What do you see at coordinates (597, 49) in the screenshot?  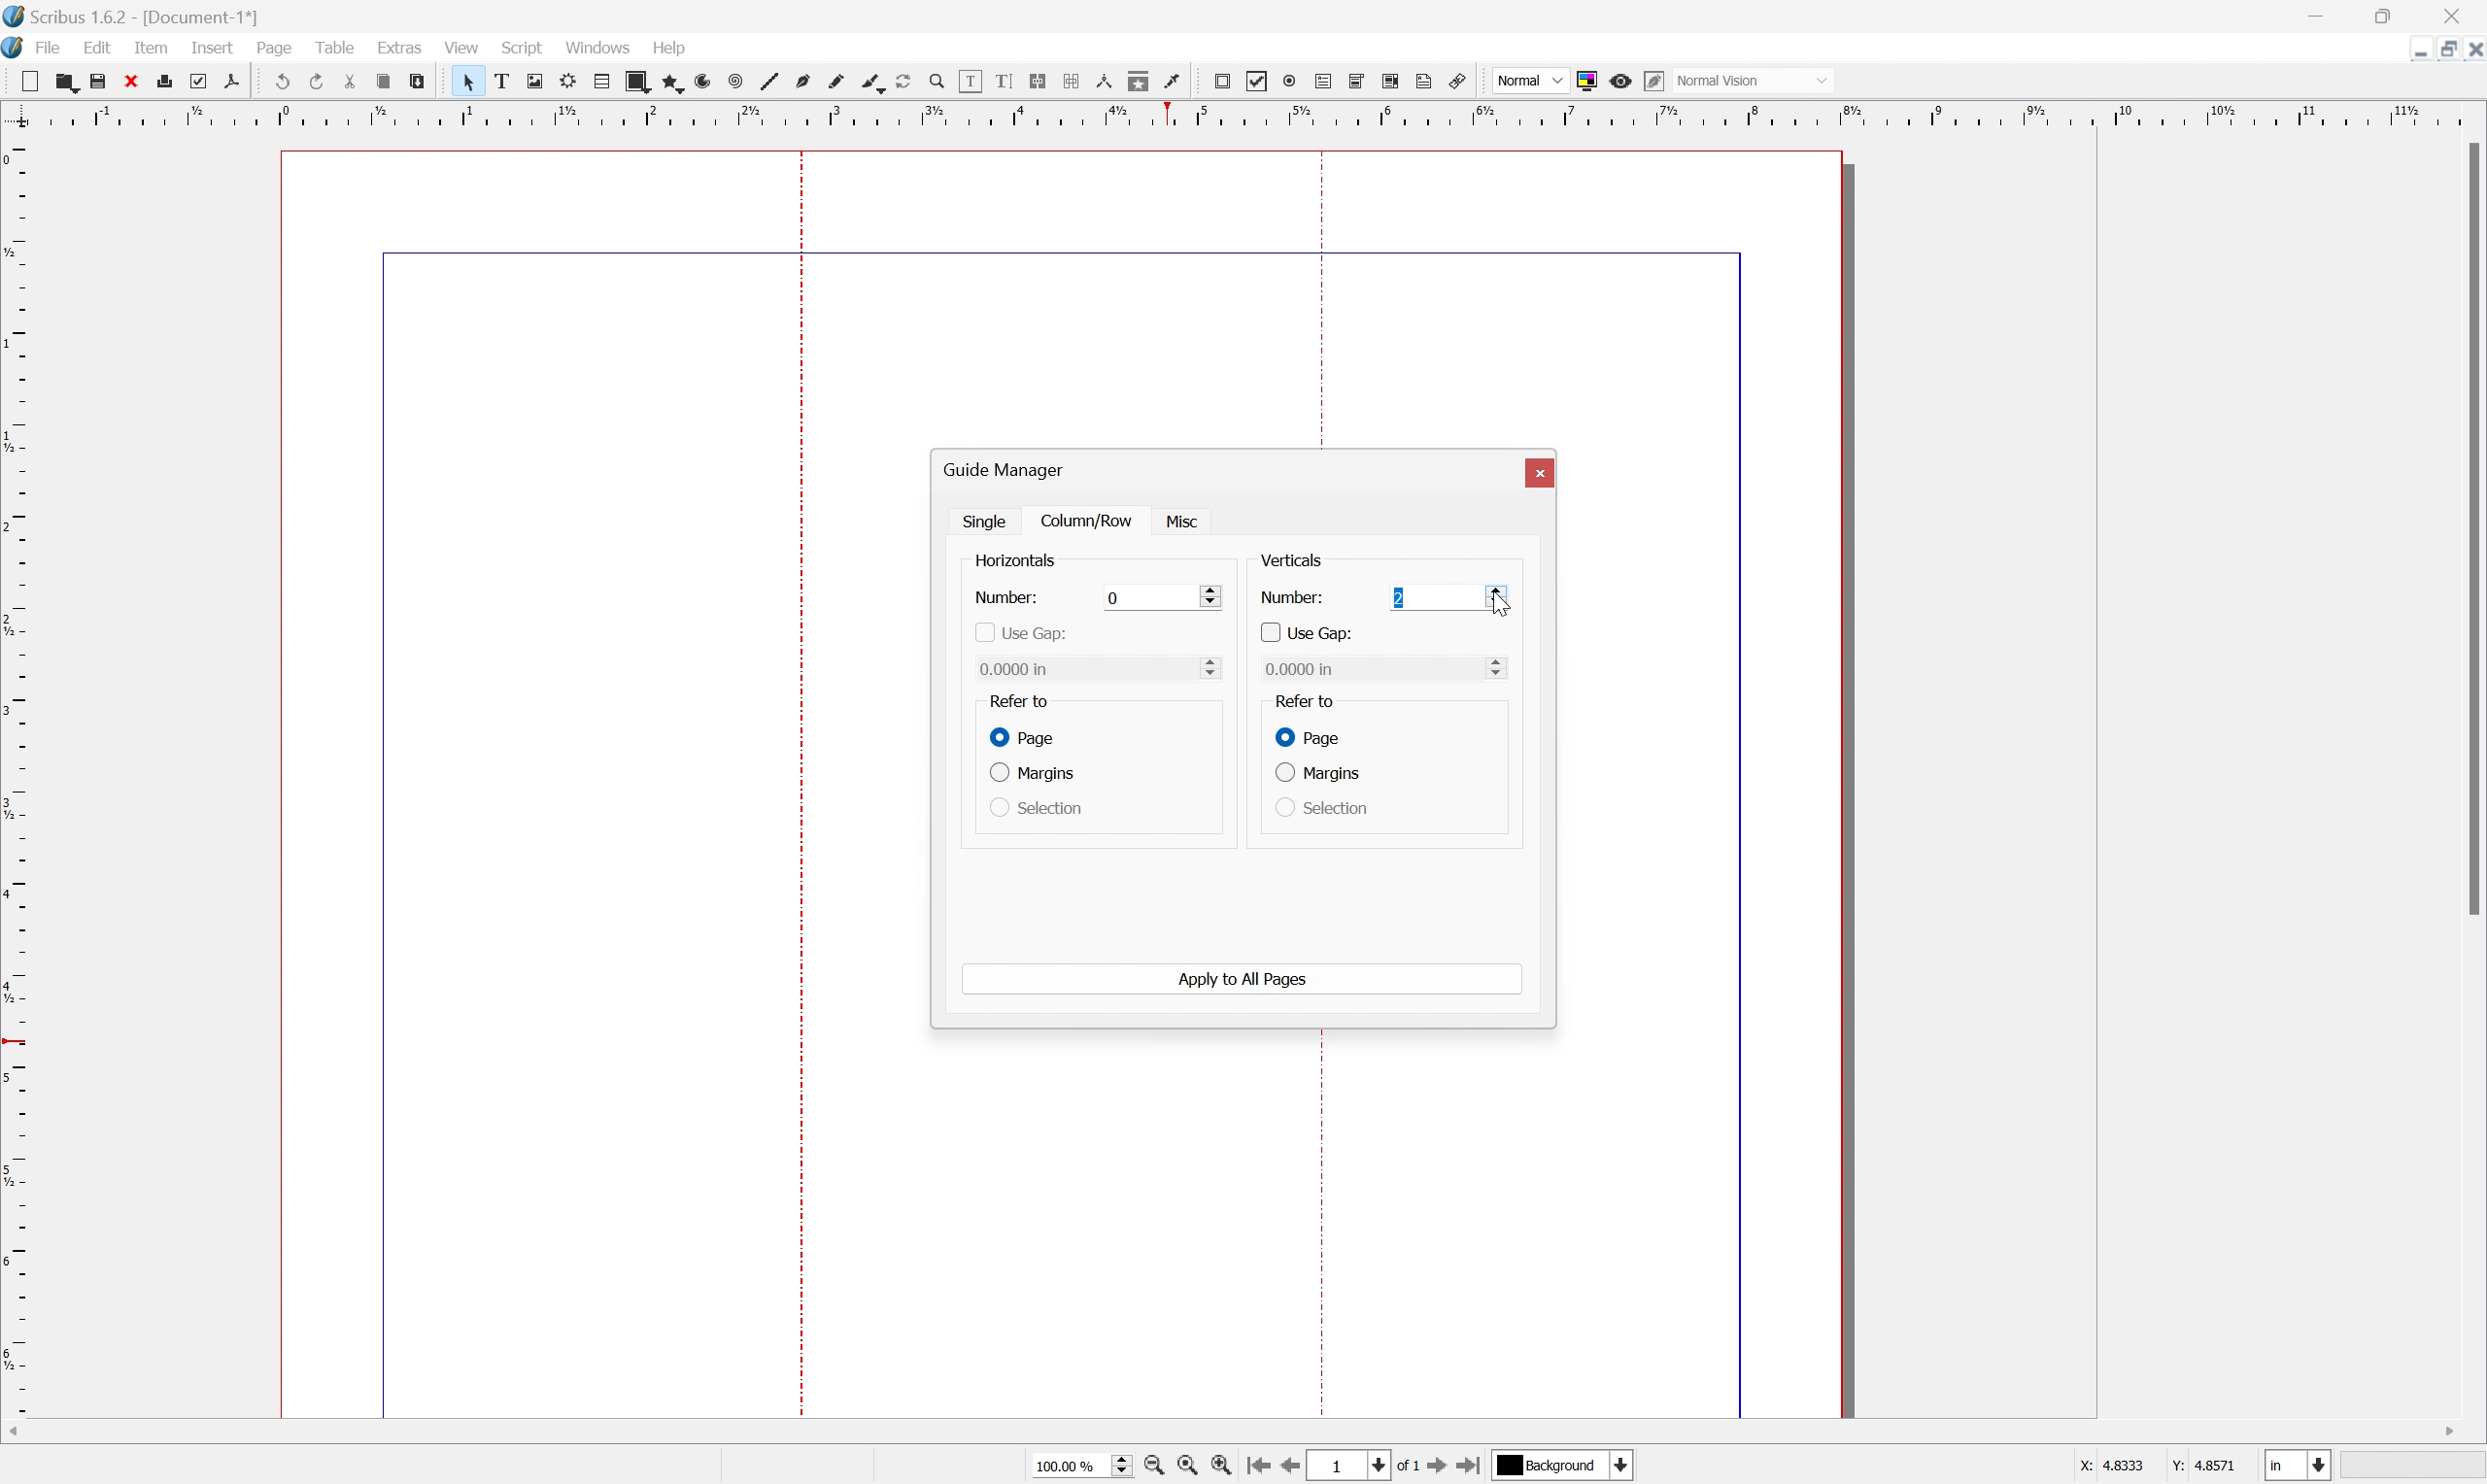 I see `windows` at bounding box center [597, 49].